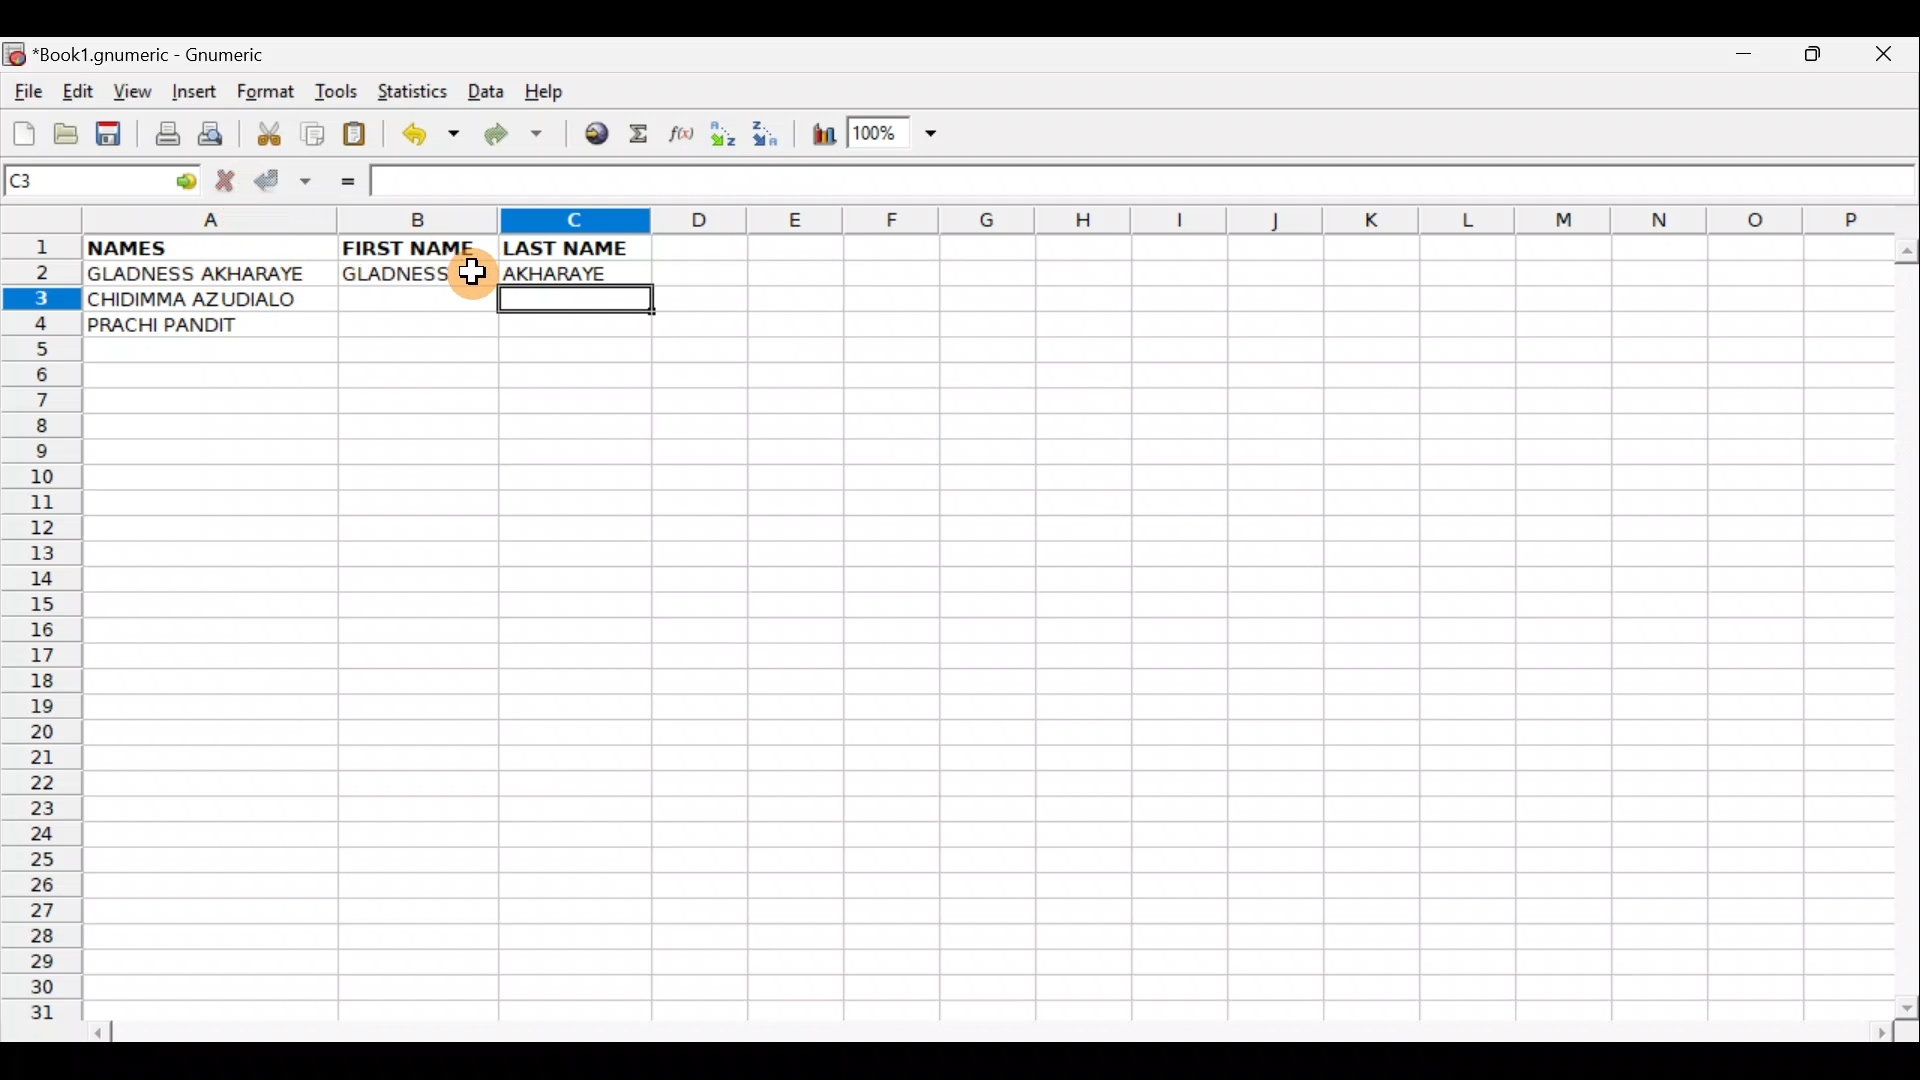 The width and height of the screenshot is (1920, 1080). Describe the element at coordinates (895, 136) in the screenshot. I see `Zoom` at that location.